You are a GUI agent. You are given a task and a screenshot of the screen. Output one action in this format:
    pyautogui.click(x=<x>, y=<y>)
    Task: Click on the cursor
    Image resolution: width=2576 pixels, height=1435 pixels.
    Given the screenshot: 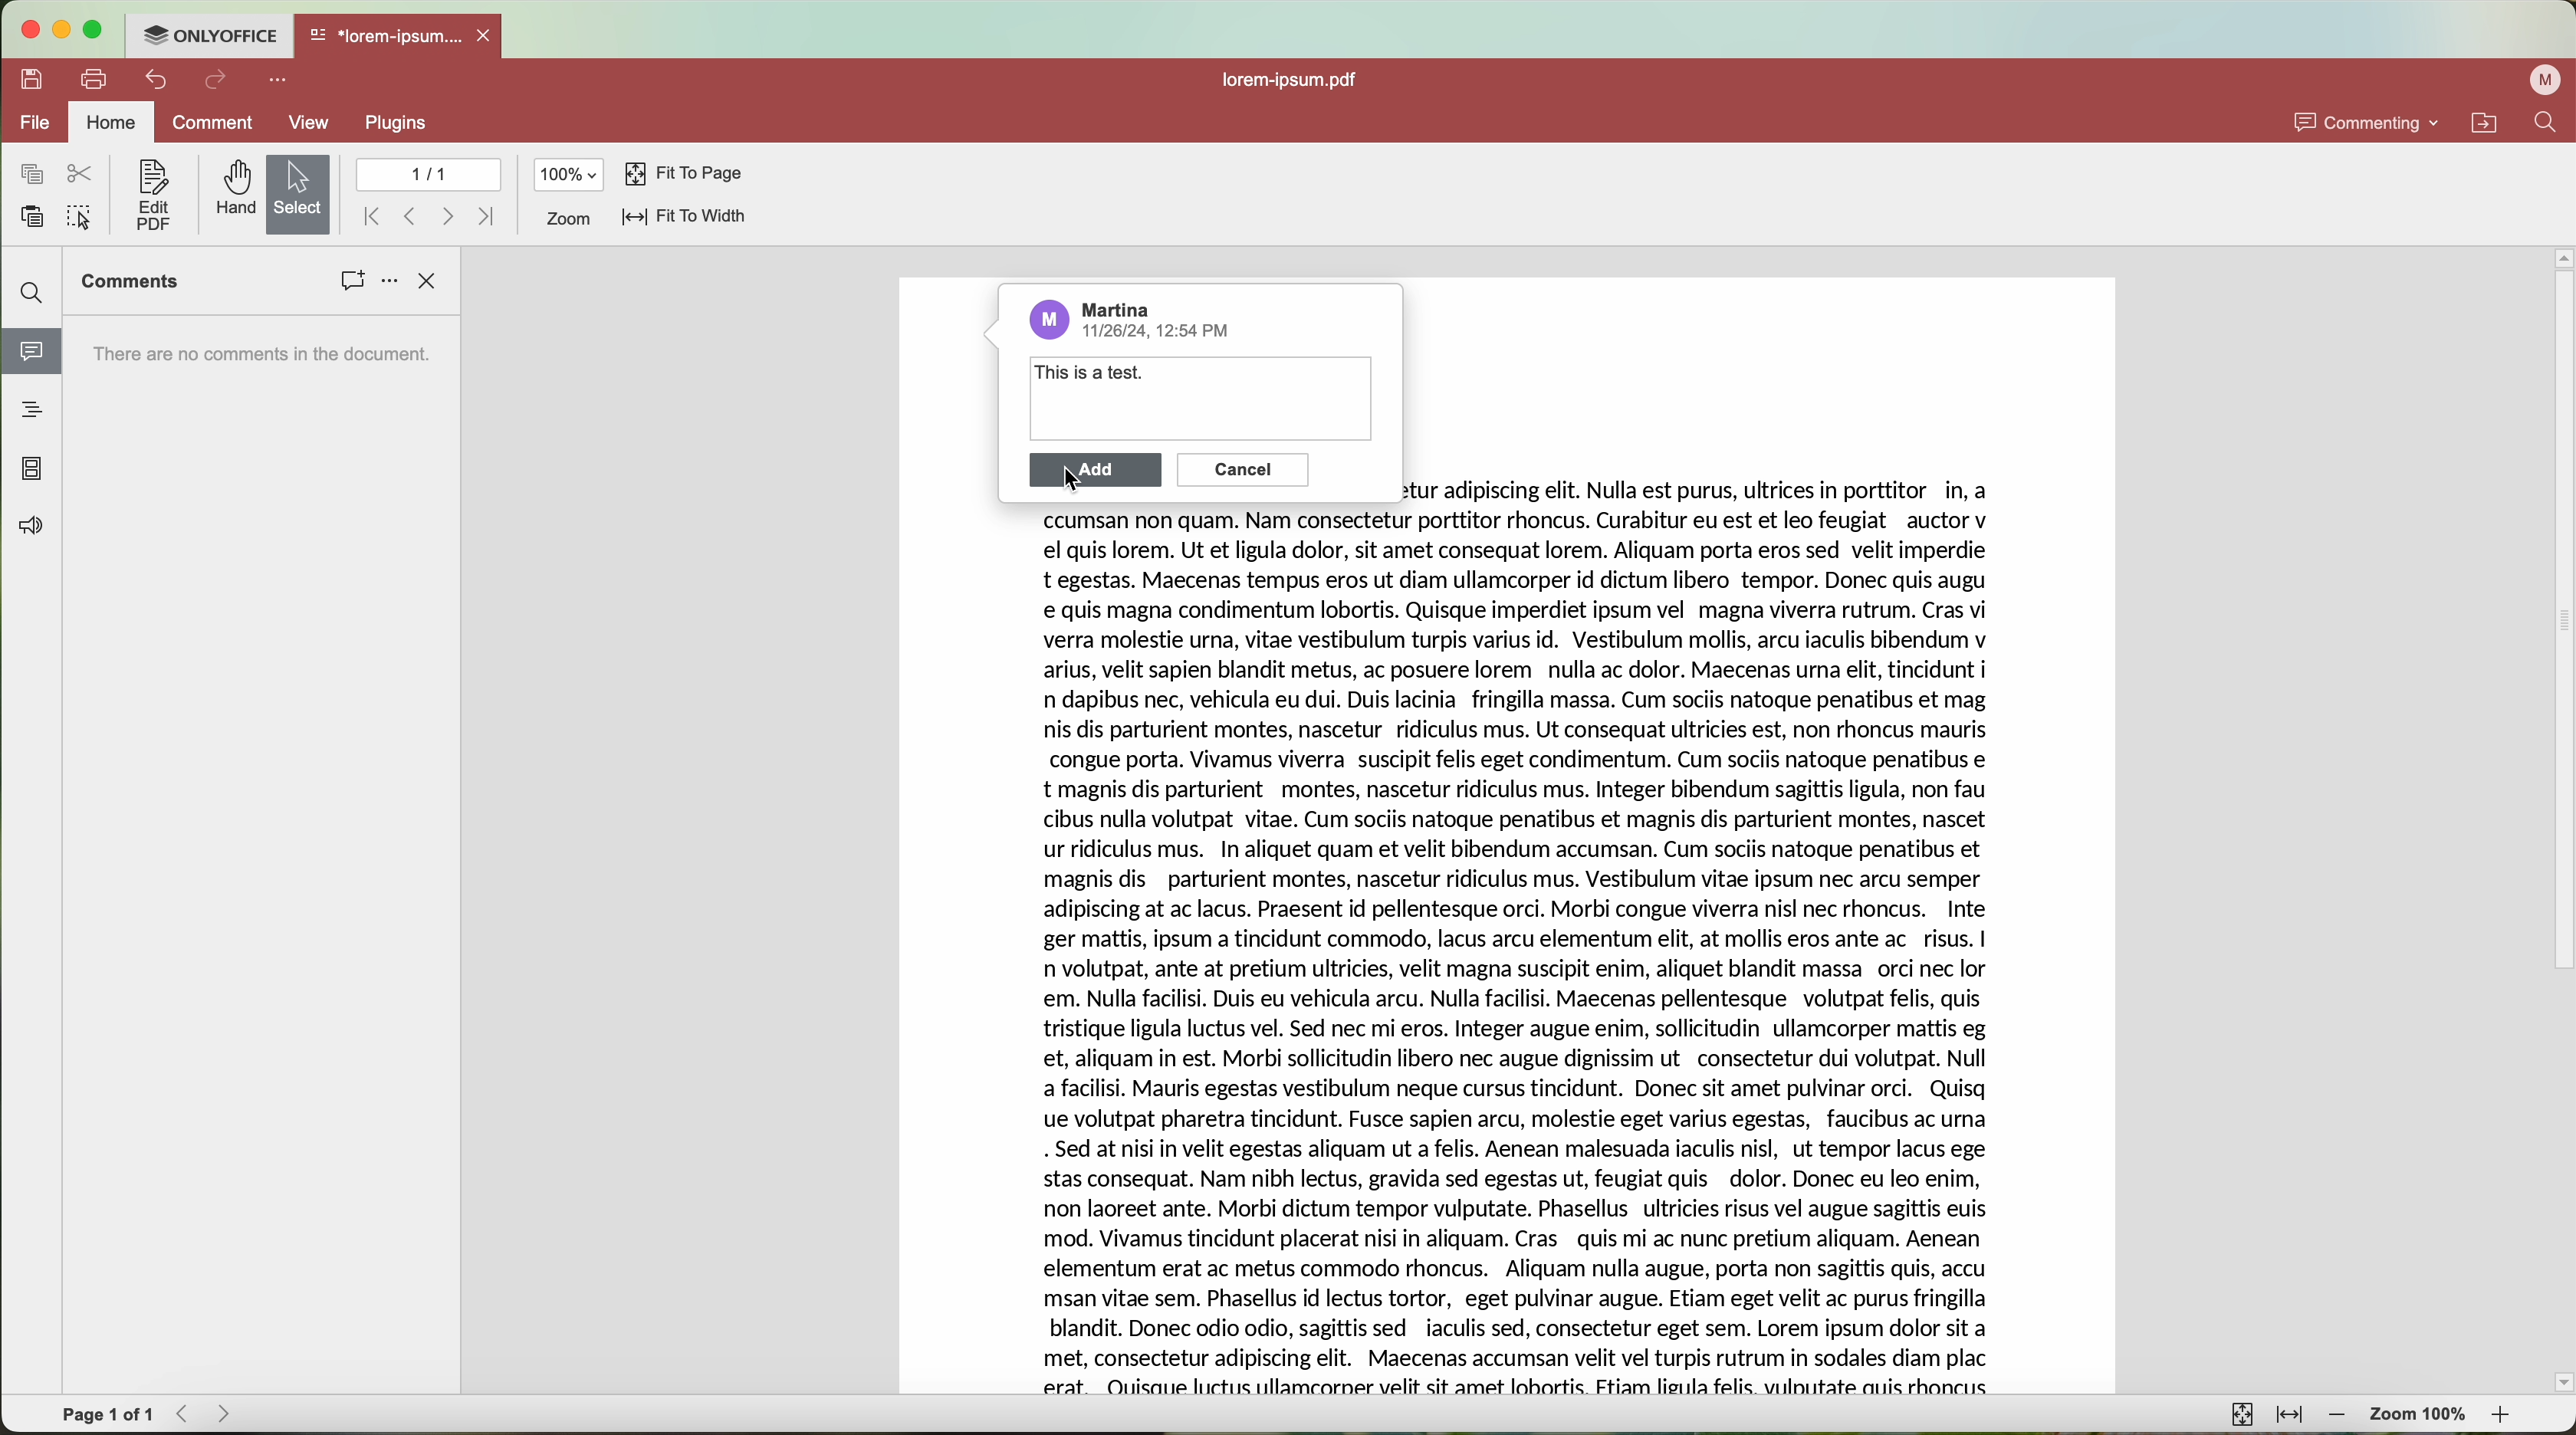 What is the action you would take?
    pyautogui.click(x=1079, y=484)
    